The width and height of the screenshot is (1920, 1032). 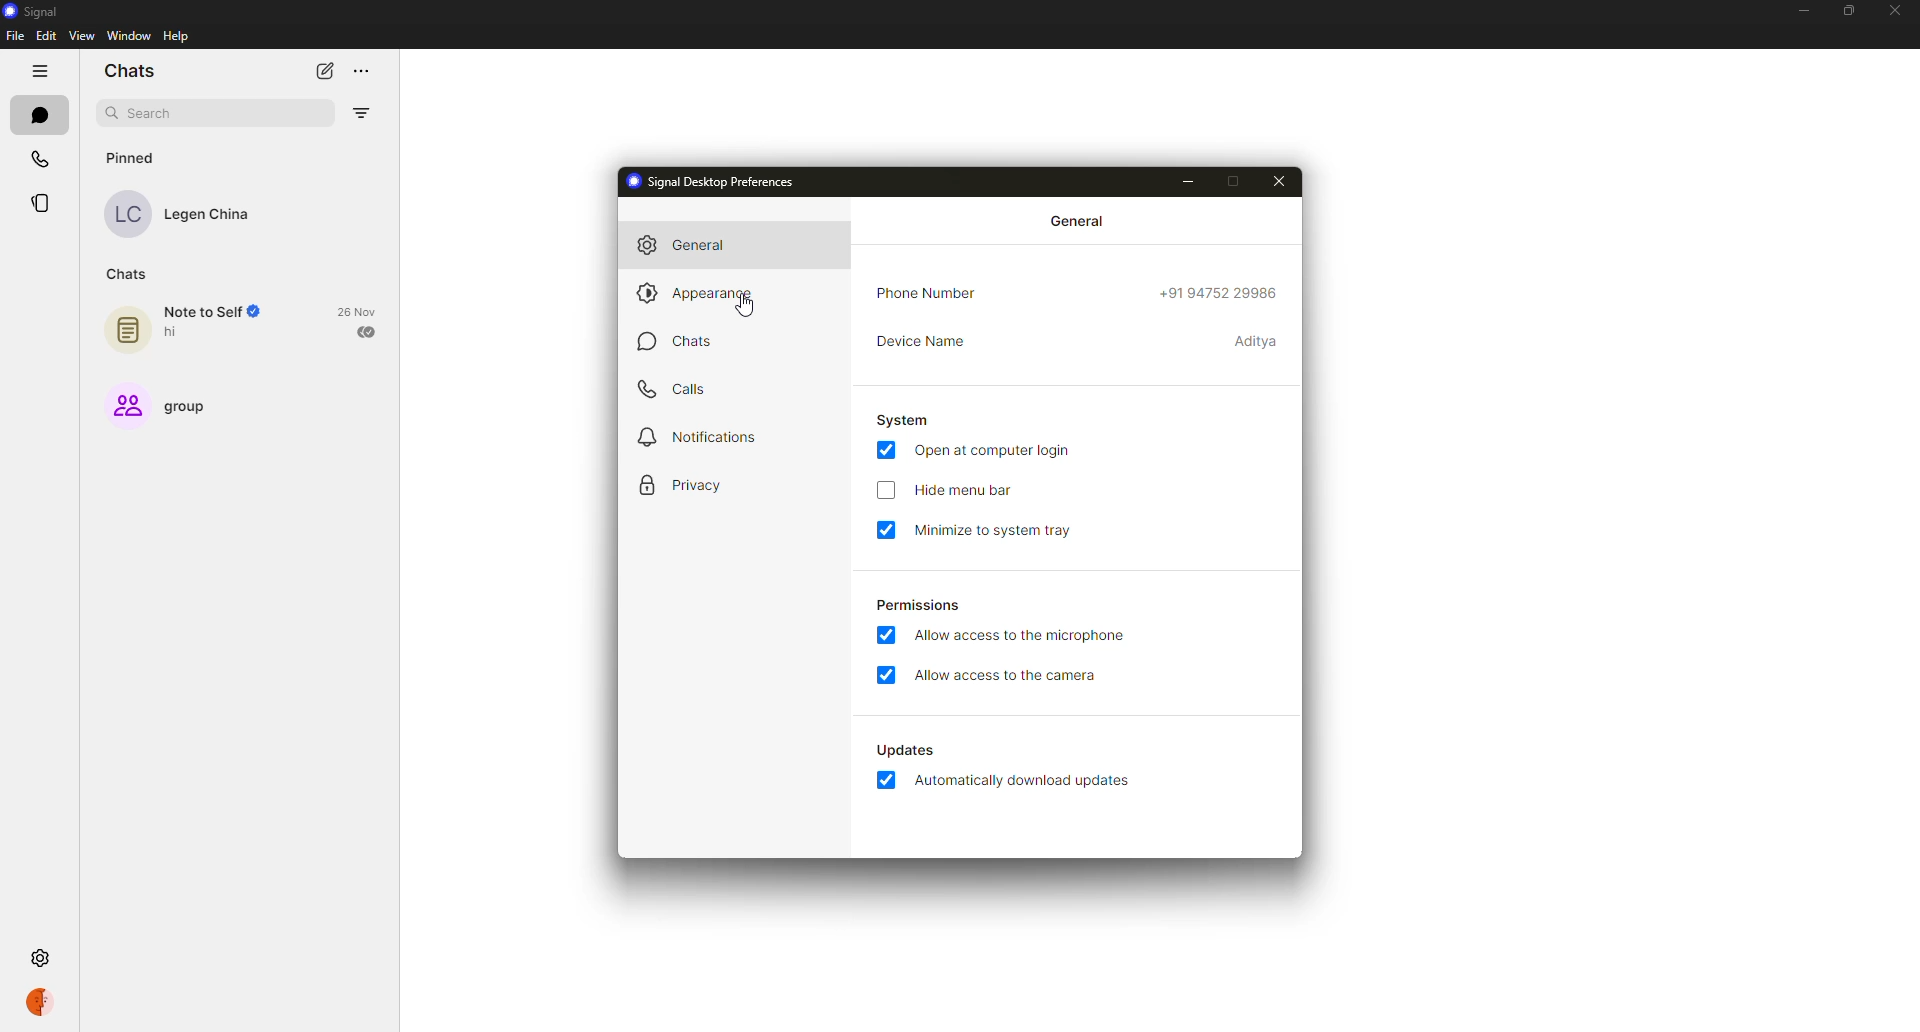 I want to click on system, so click(x=906, y=420).